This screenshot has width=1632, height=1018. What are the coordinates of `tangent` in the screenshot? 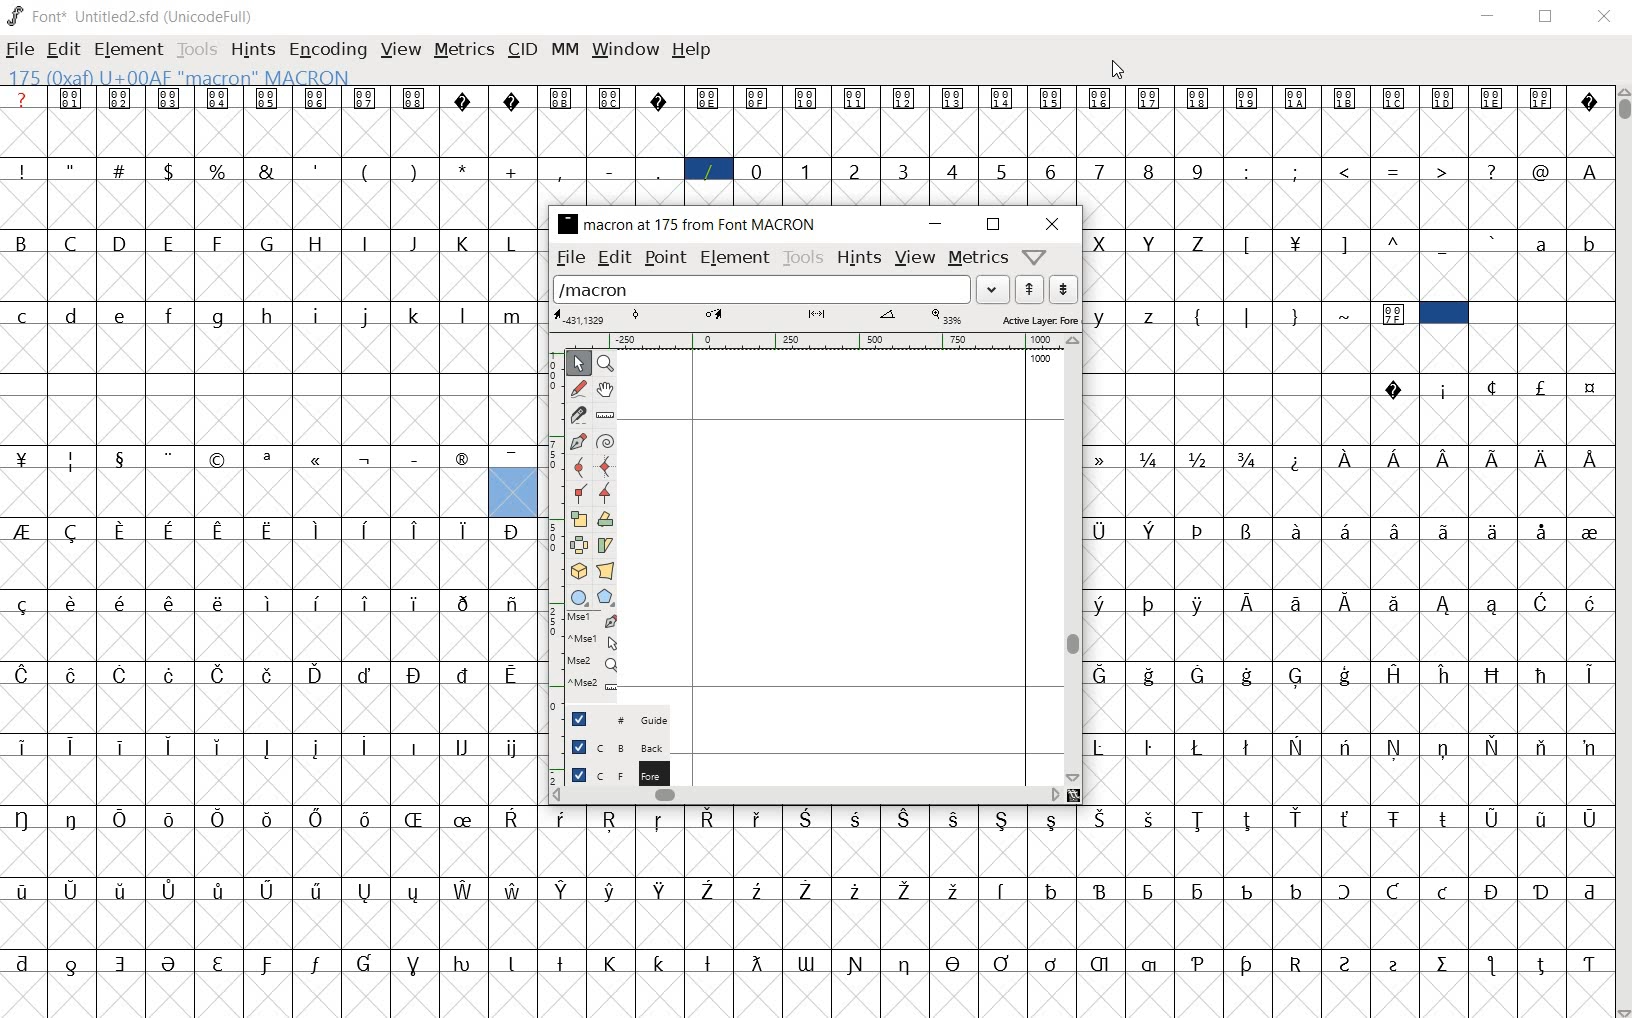 It's located at (602, 493).